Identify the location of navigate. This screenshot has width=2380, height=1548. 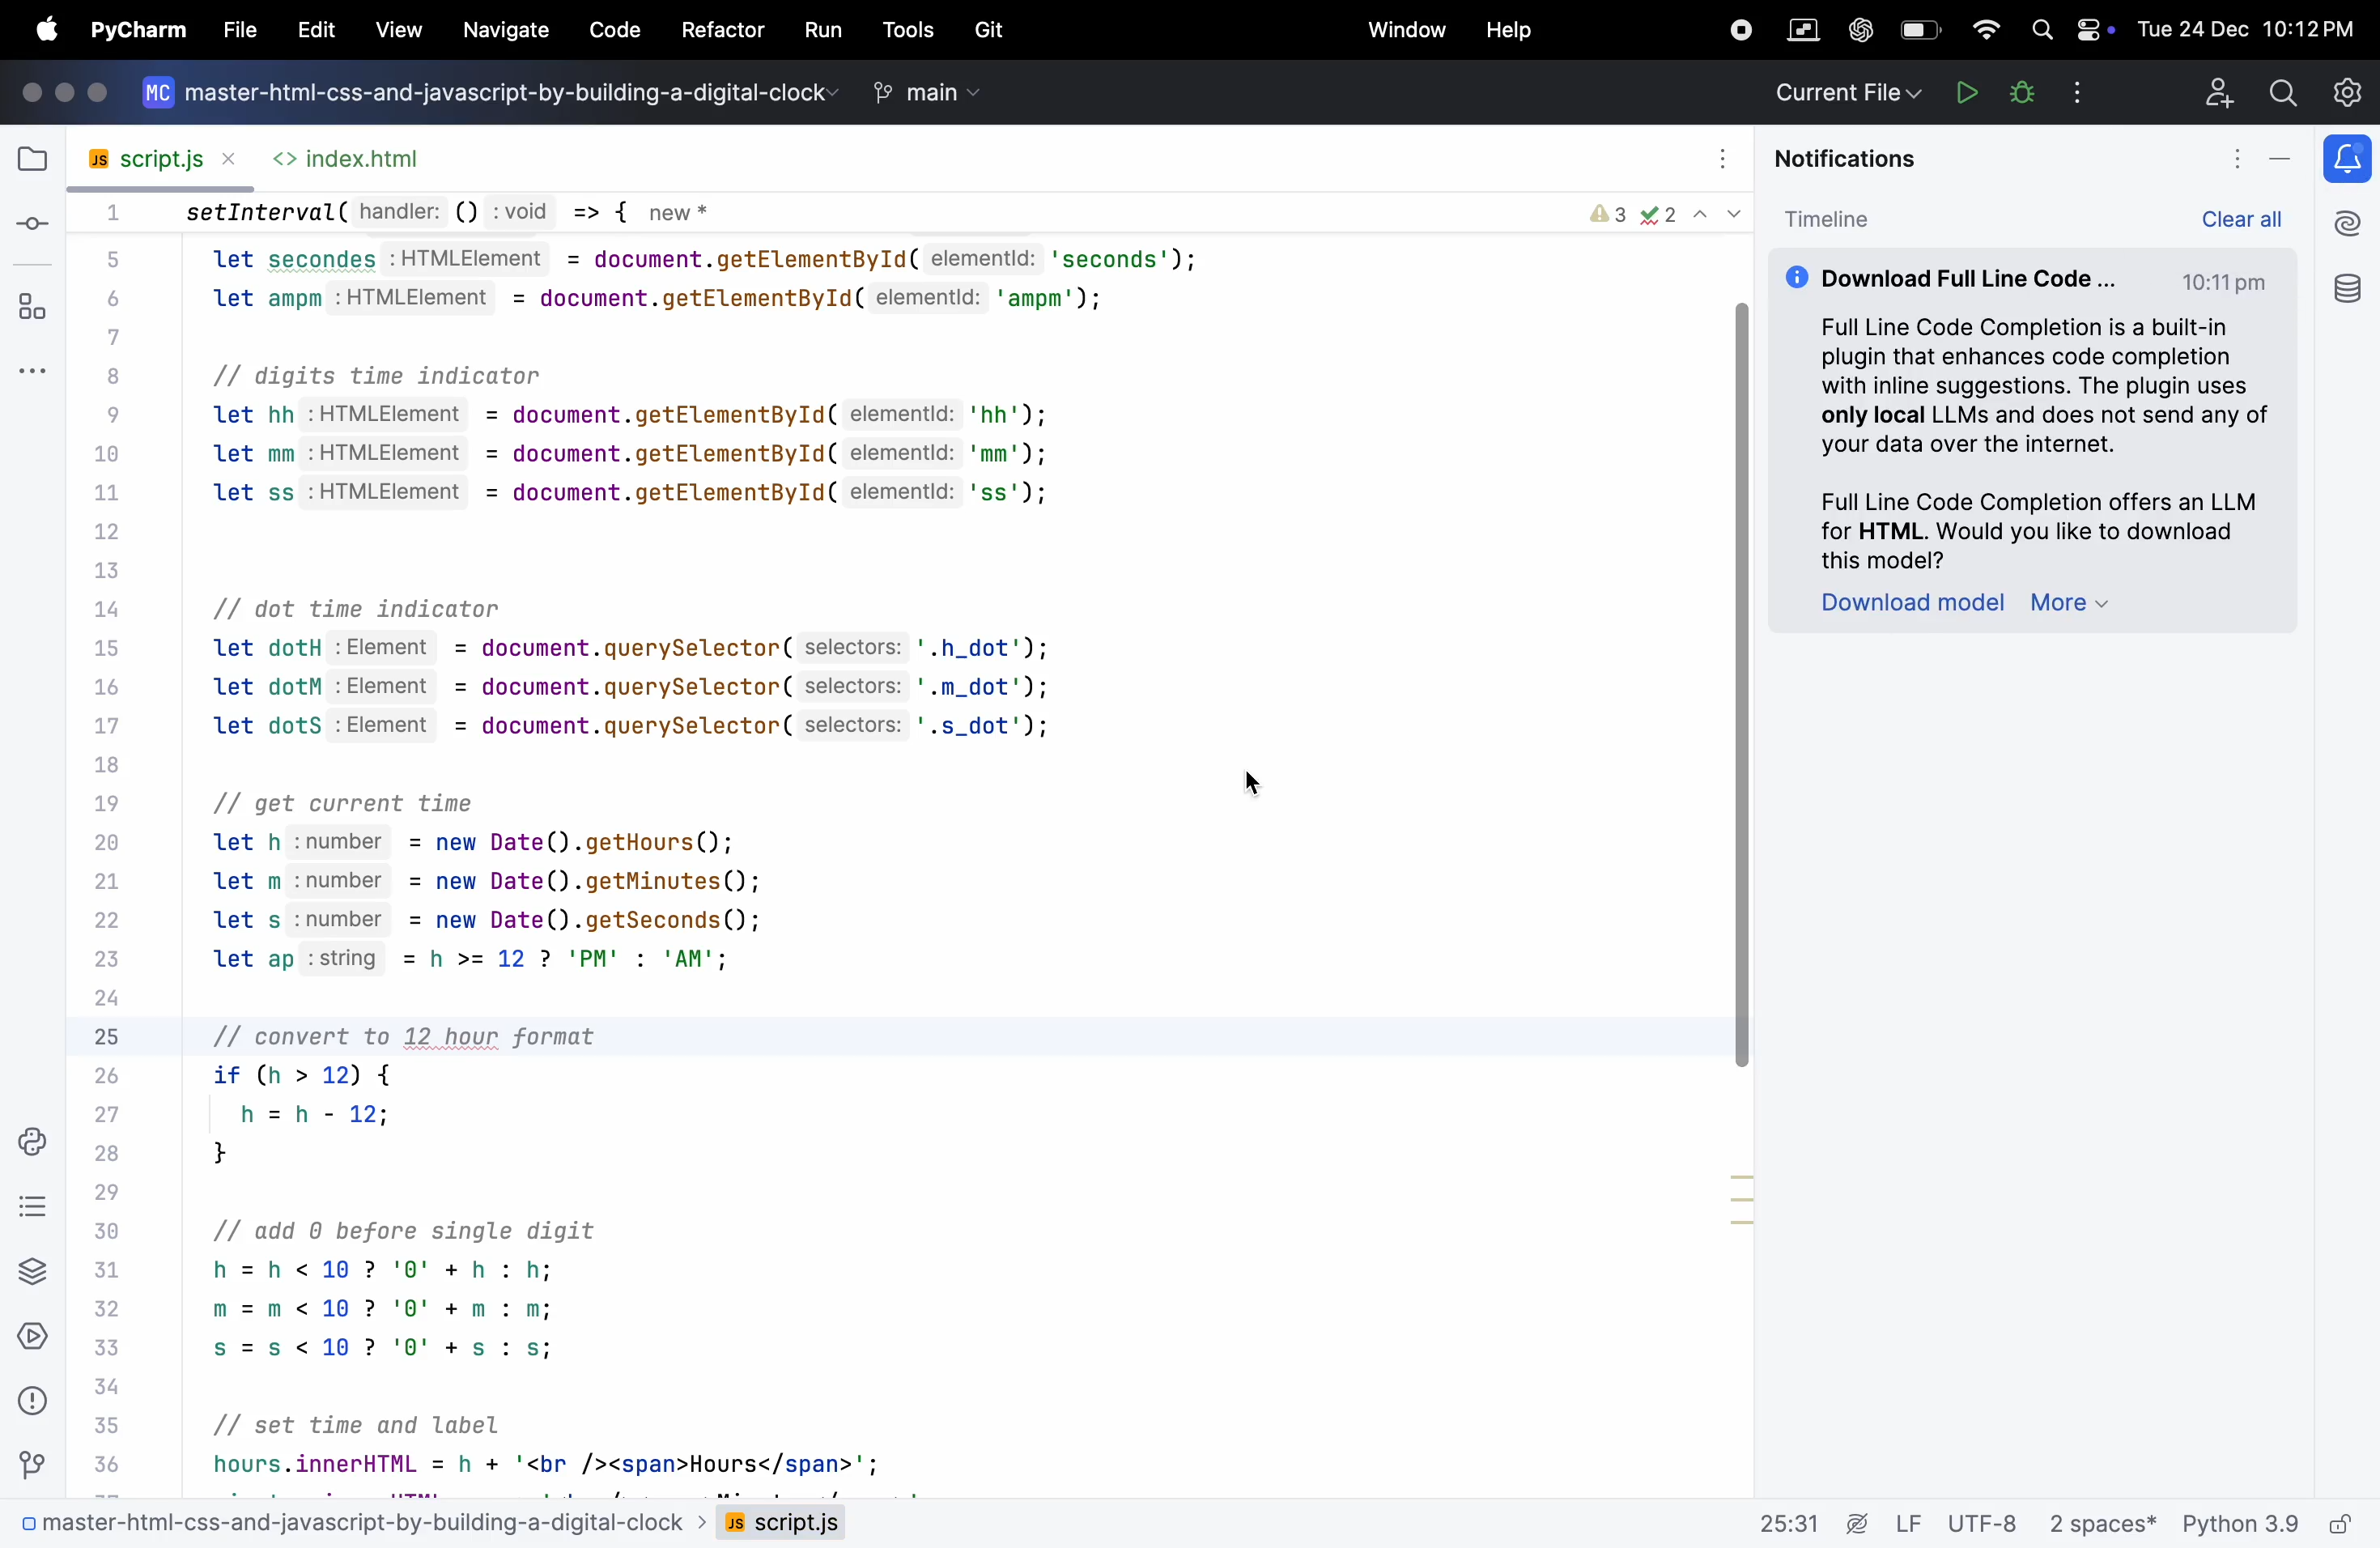
(500, 29).